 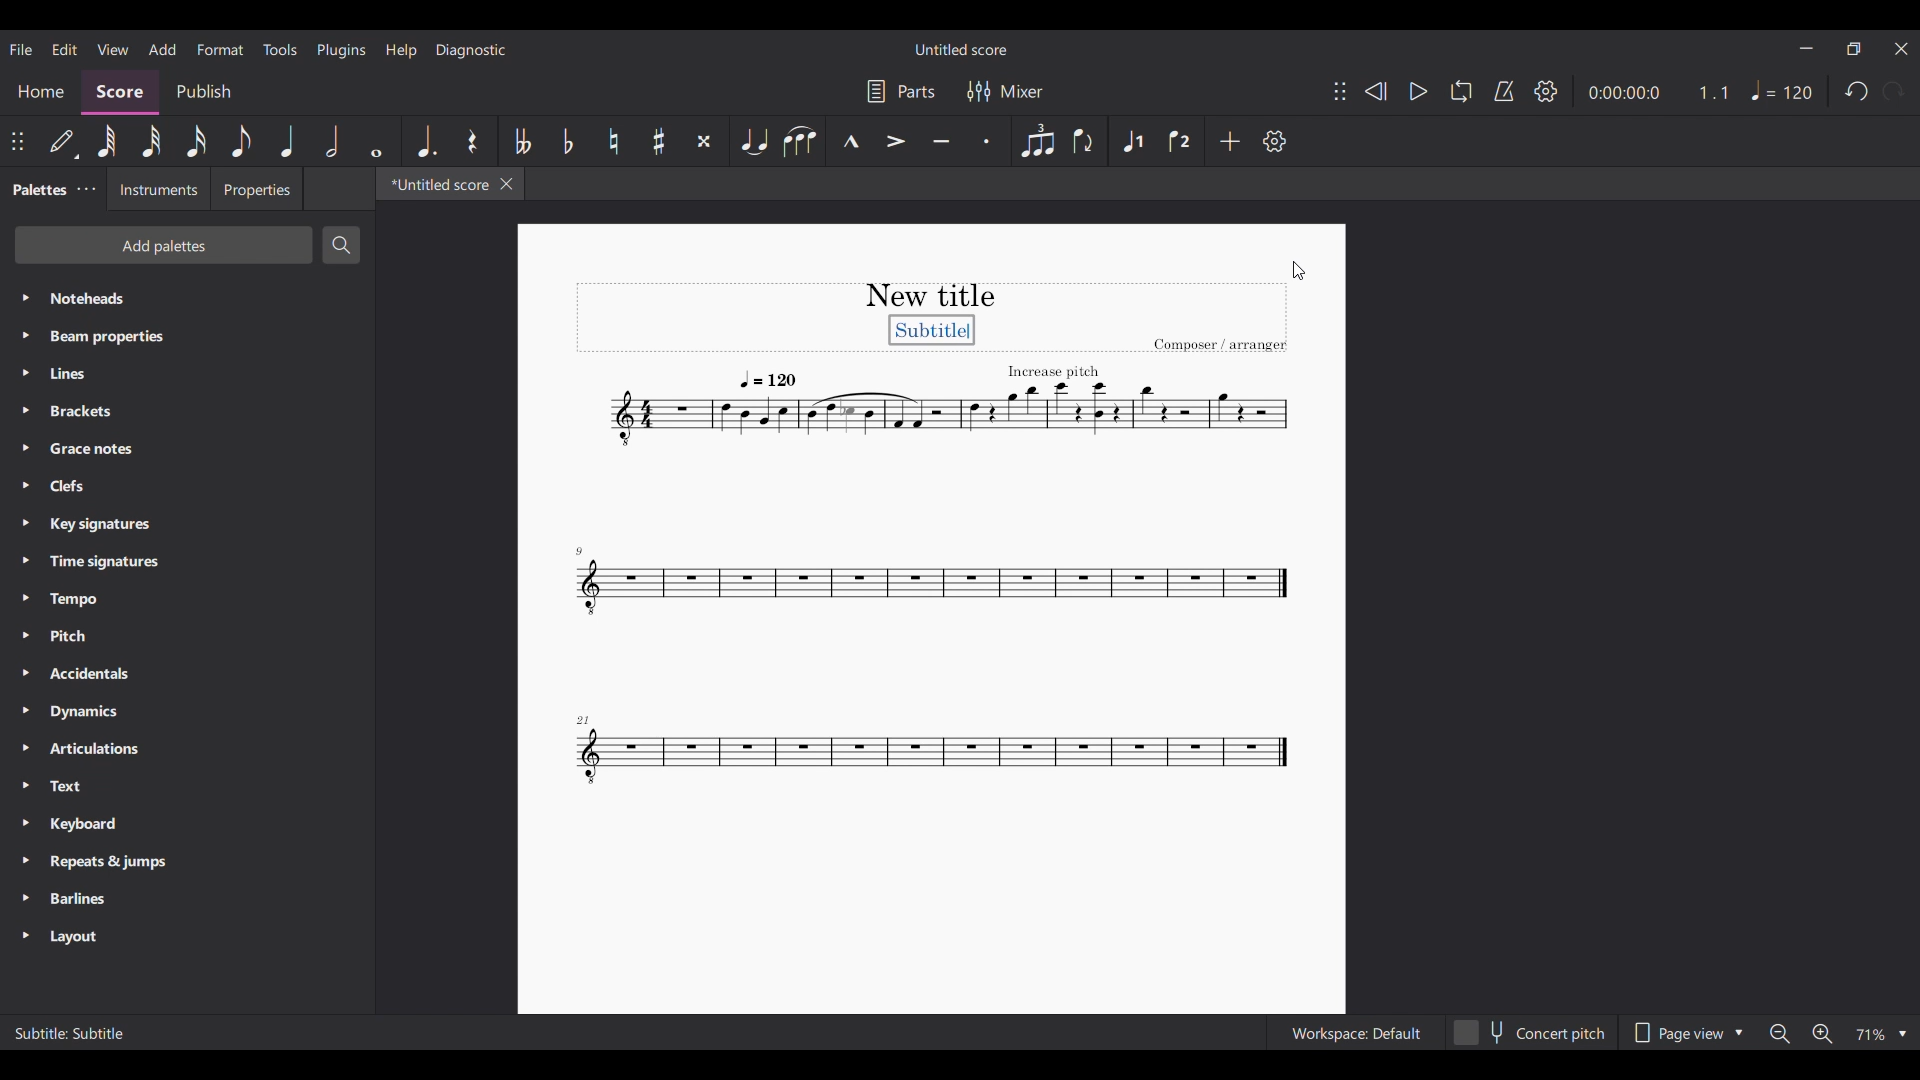 I want to click on Clefs, so click(x=187, y=485).